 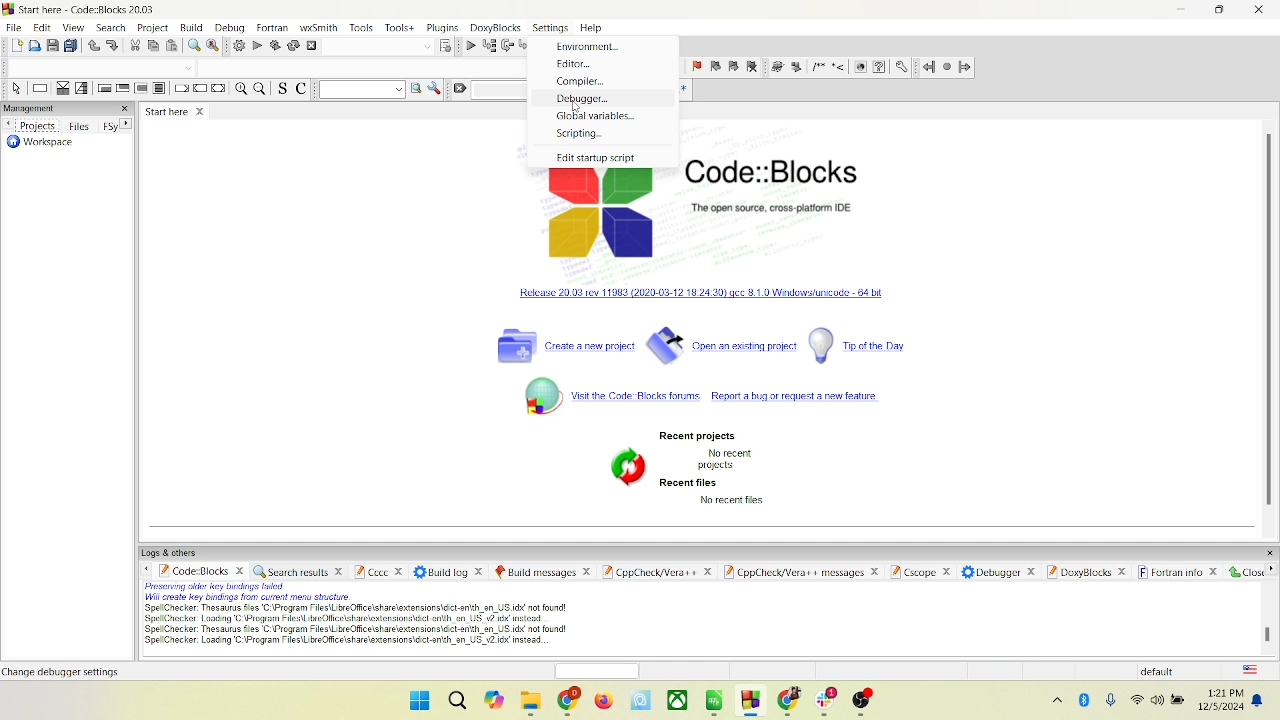 I want to click on build and run, so click(x=274, y=46).